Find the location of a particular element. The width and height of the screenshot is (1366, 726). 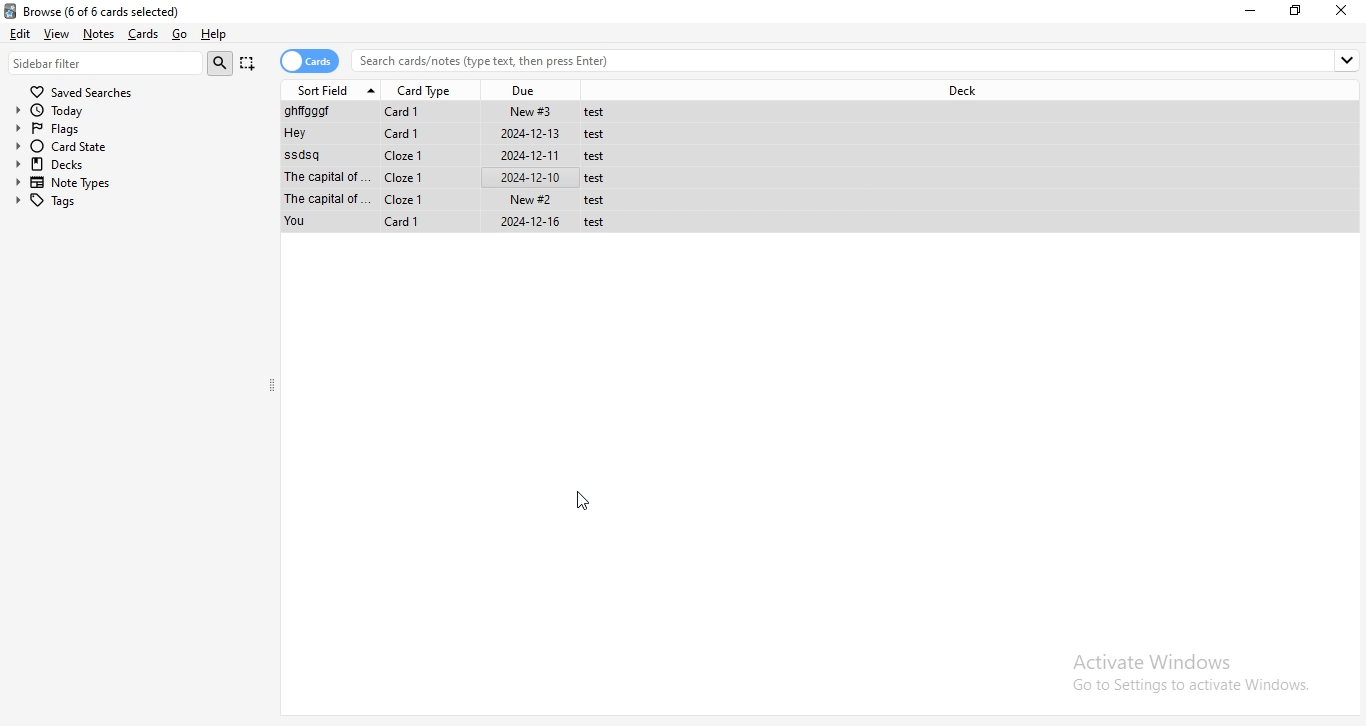

Browse (0 of 6 cards selected) is located at coordinates (111, 10).